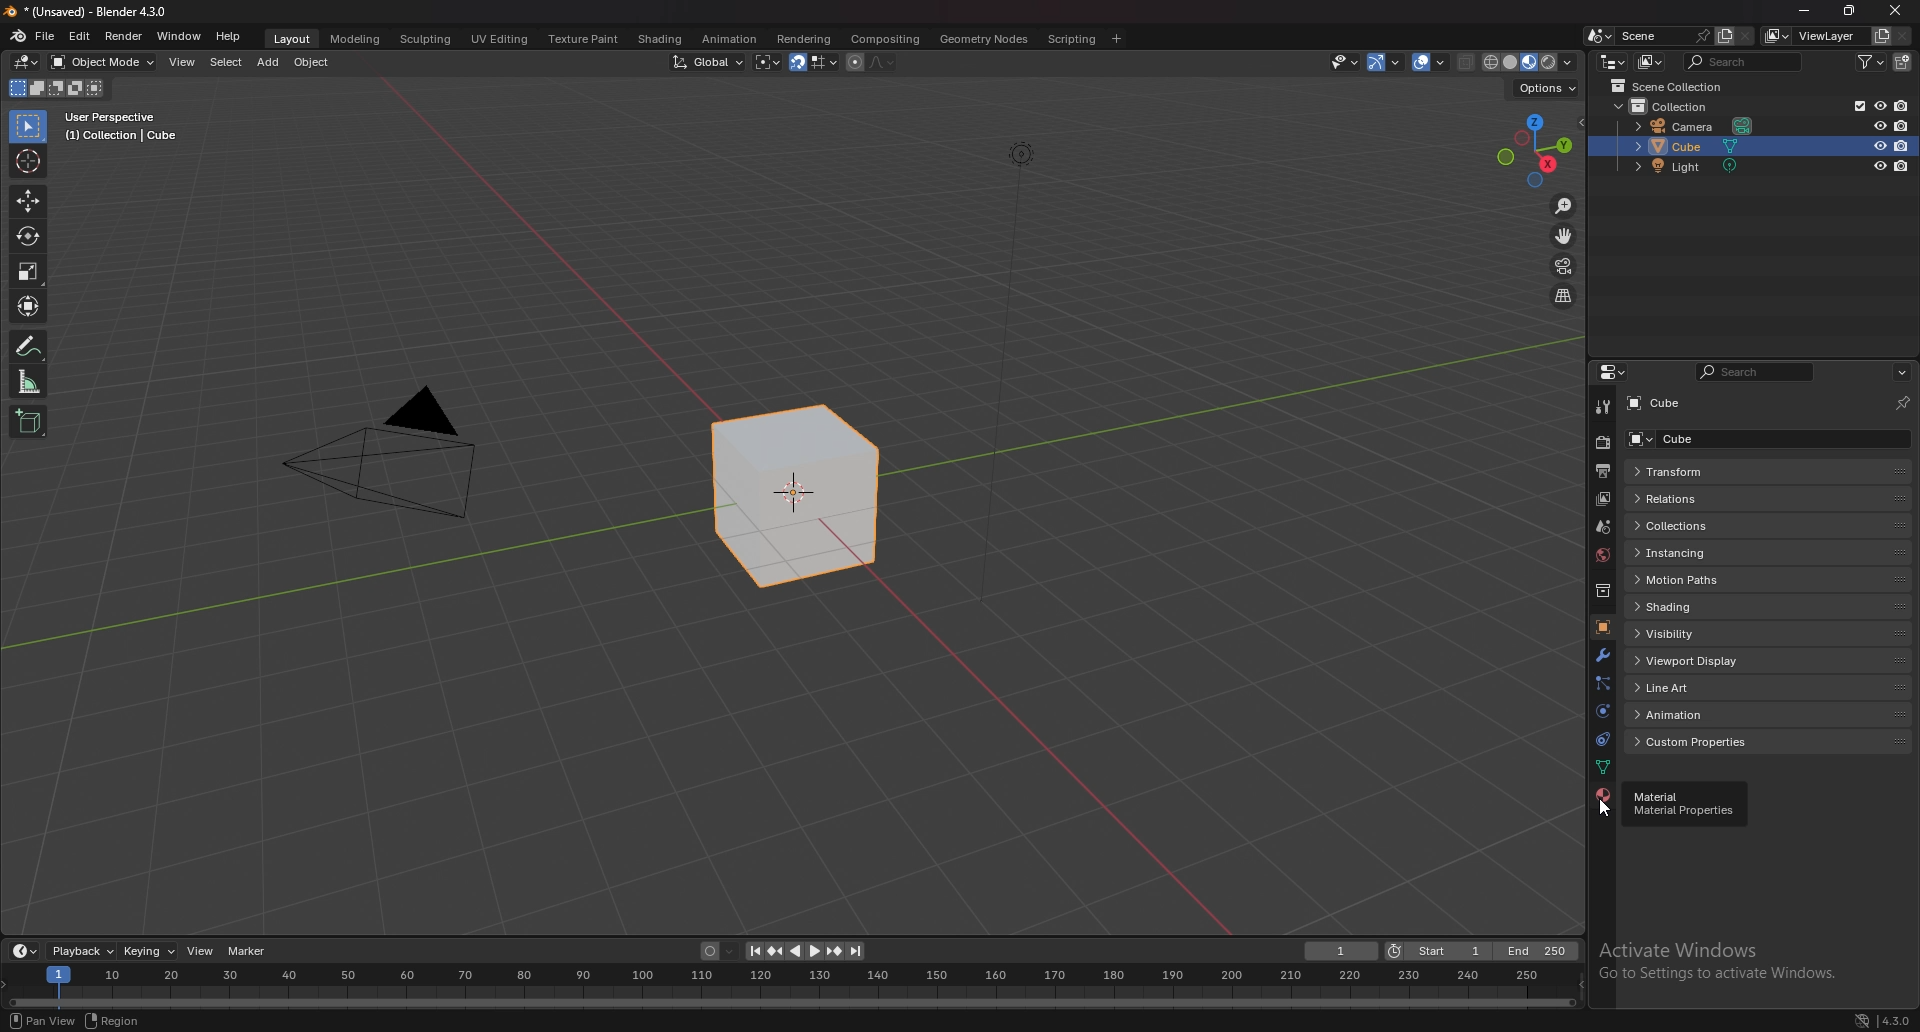 The image size is (1920, 1032). Describe the element at coordinates (813, 63) in the screenshot. I see `snapping` at that location.